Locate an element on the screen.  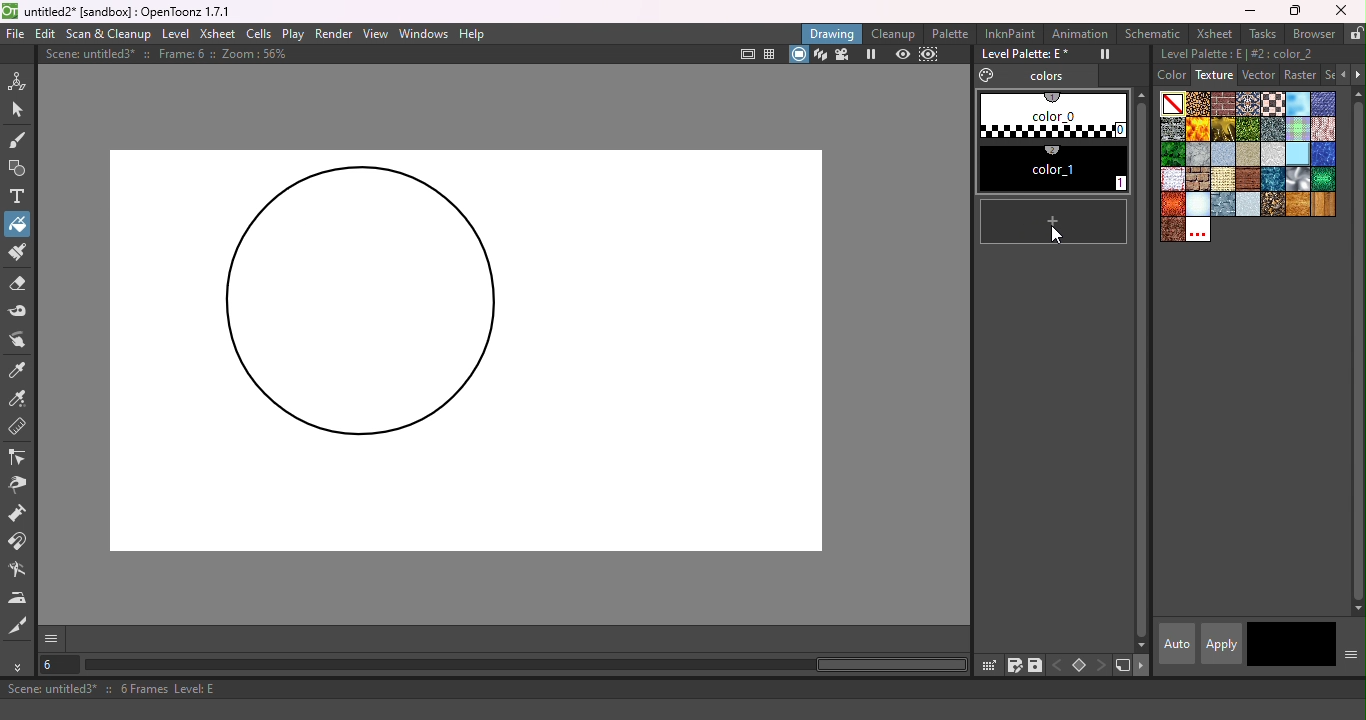
stucco.bmp is located at coordinates (1249, 205).